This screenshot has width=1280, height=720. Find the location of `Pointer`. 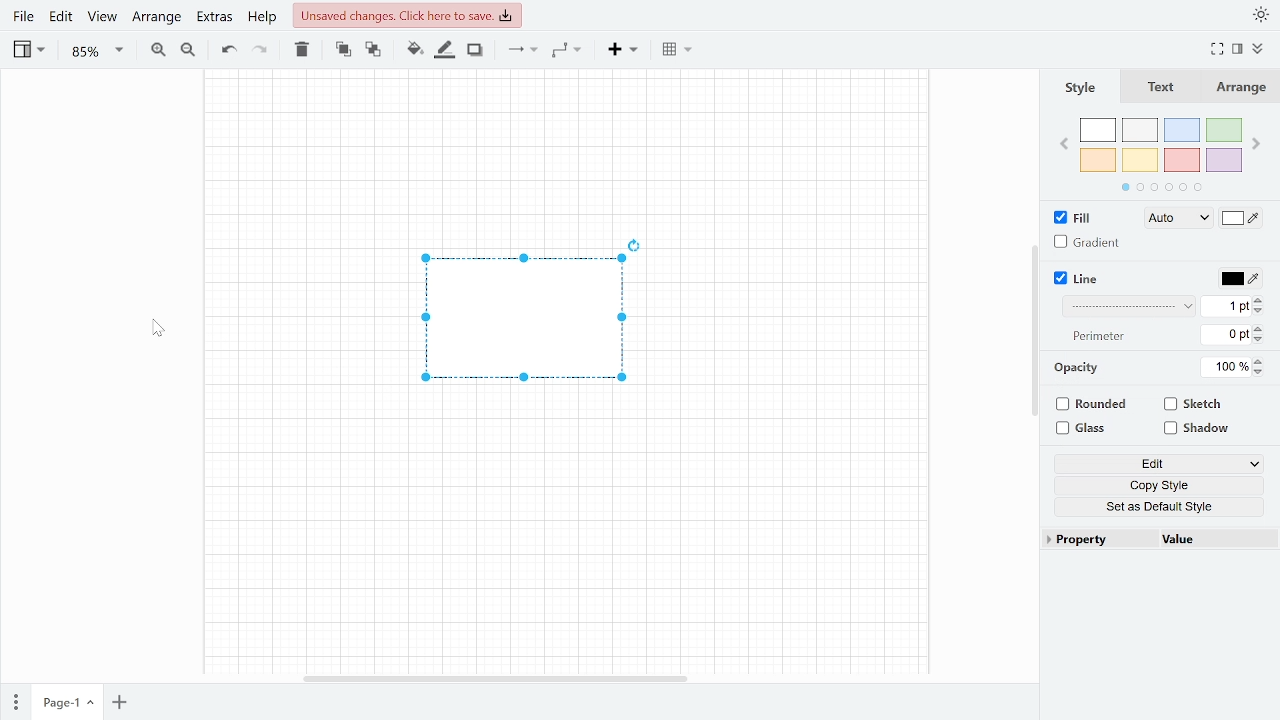

Pointer is located at coordinates (157, 329).